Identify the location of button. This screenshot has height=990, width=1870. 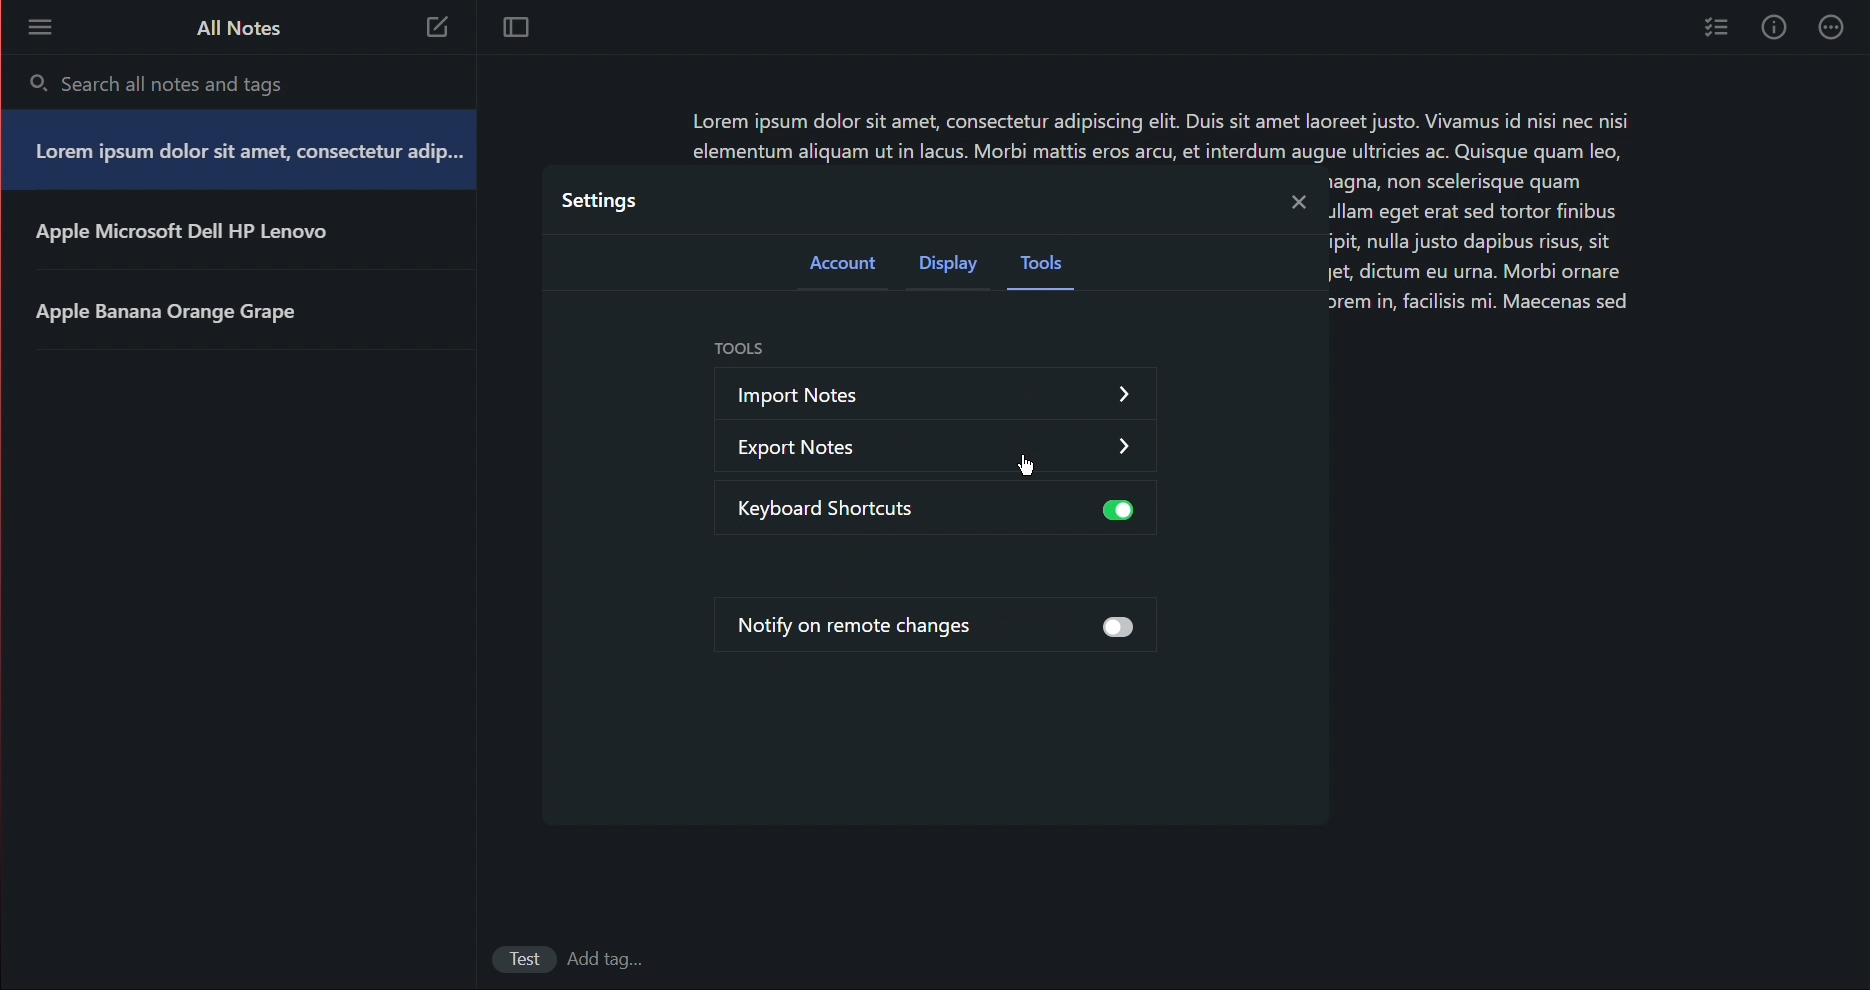
(1119, 628).